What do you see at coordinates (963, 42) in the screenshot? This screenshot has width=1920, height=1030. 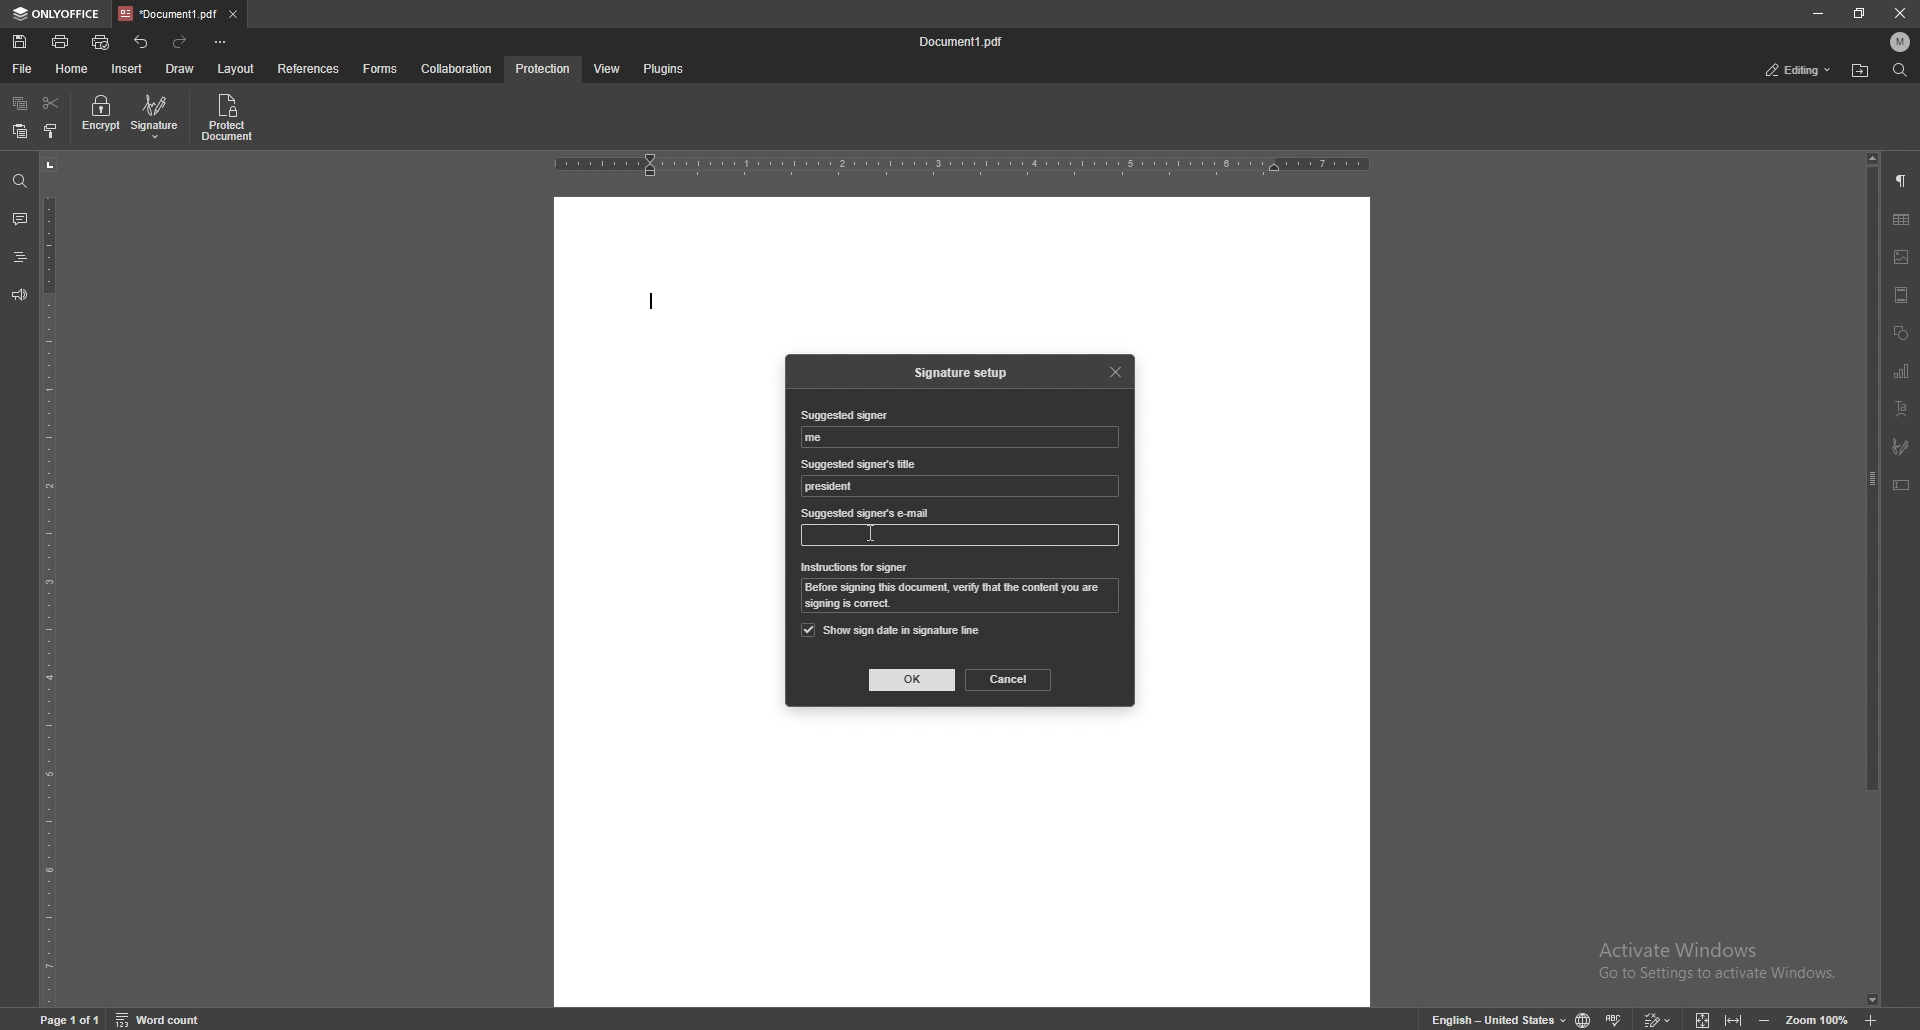 I see `file name` at bounding box center [963, 42].